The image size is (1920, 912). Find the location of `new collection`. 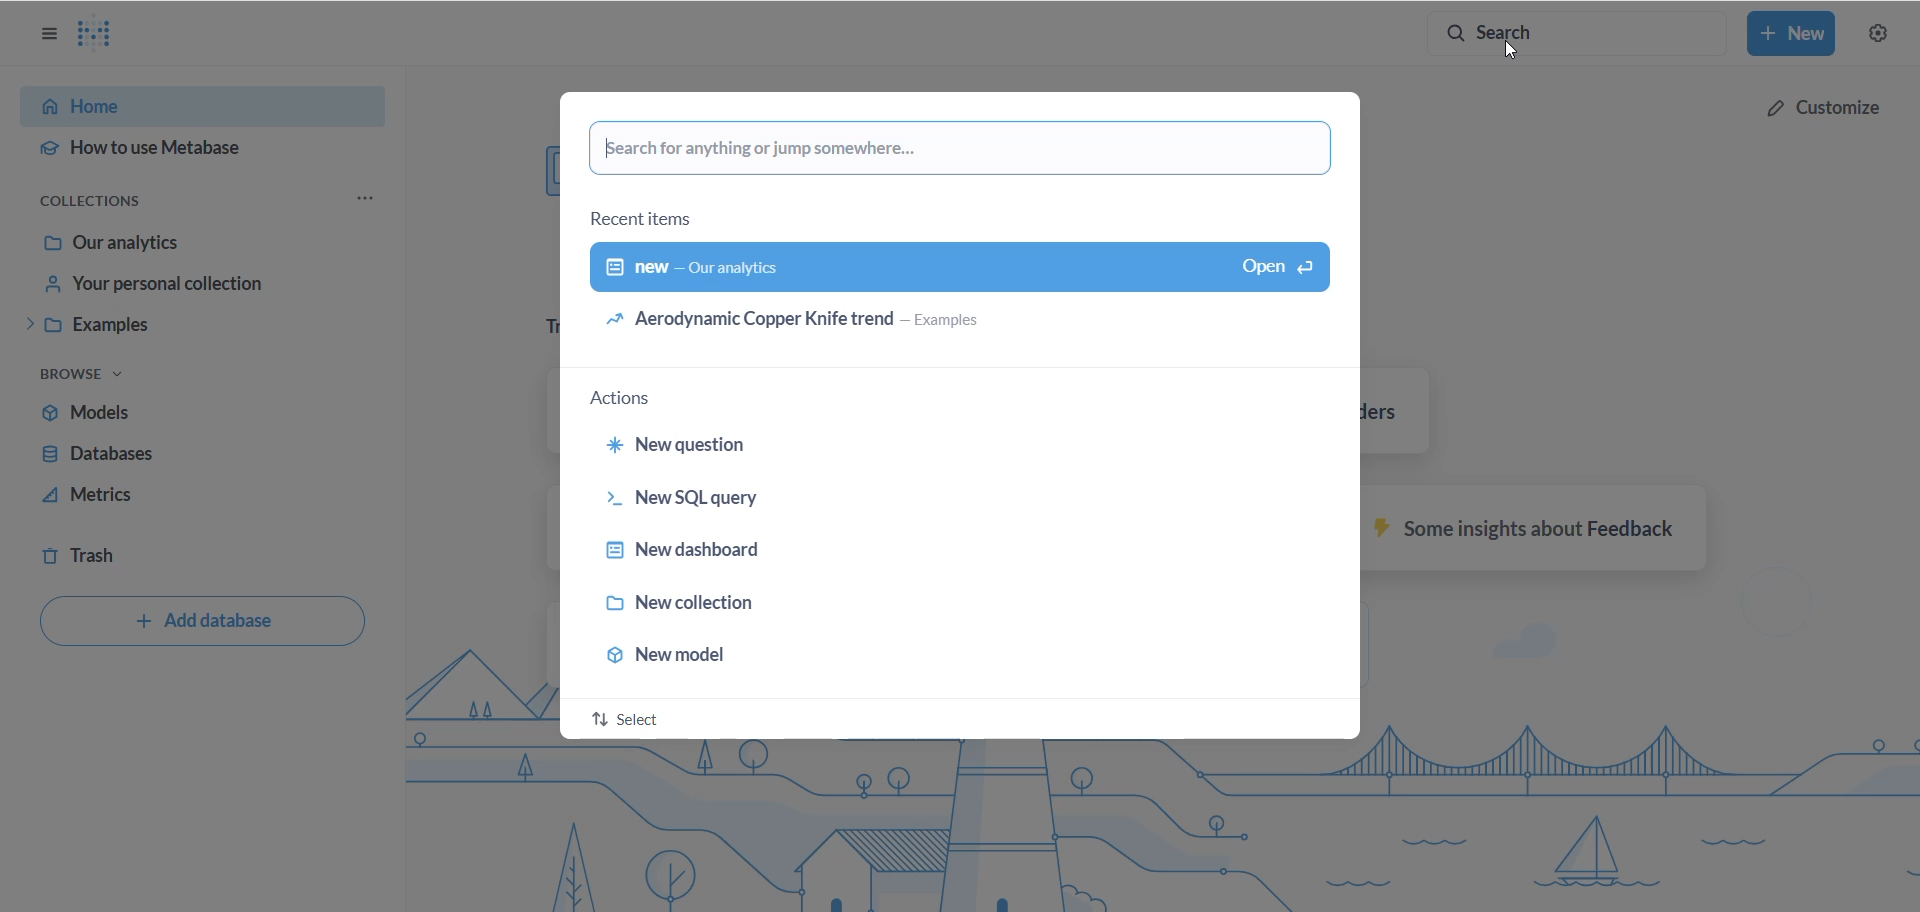

new collection is located at coordinates (928, 608).